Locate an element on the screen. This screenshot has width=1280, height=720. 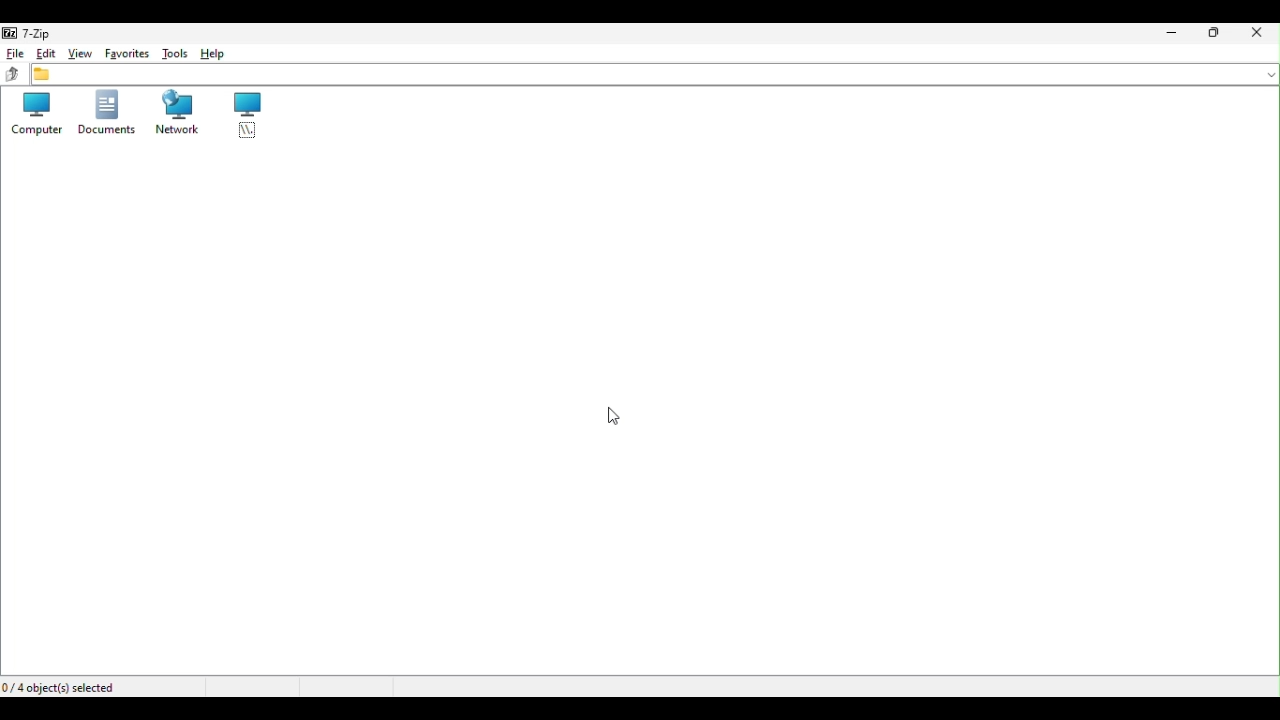
root is located at coordinates (249, 118).